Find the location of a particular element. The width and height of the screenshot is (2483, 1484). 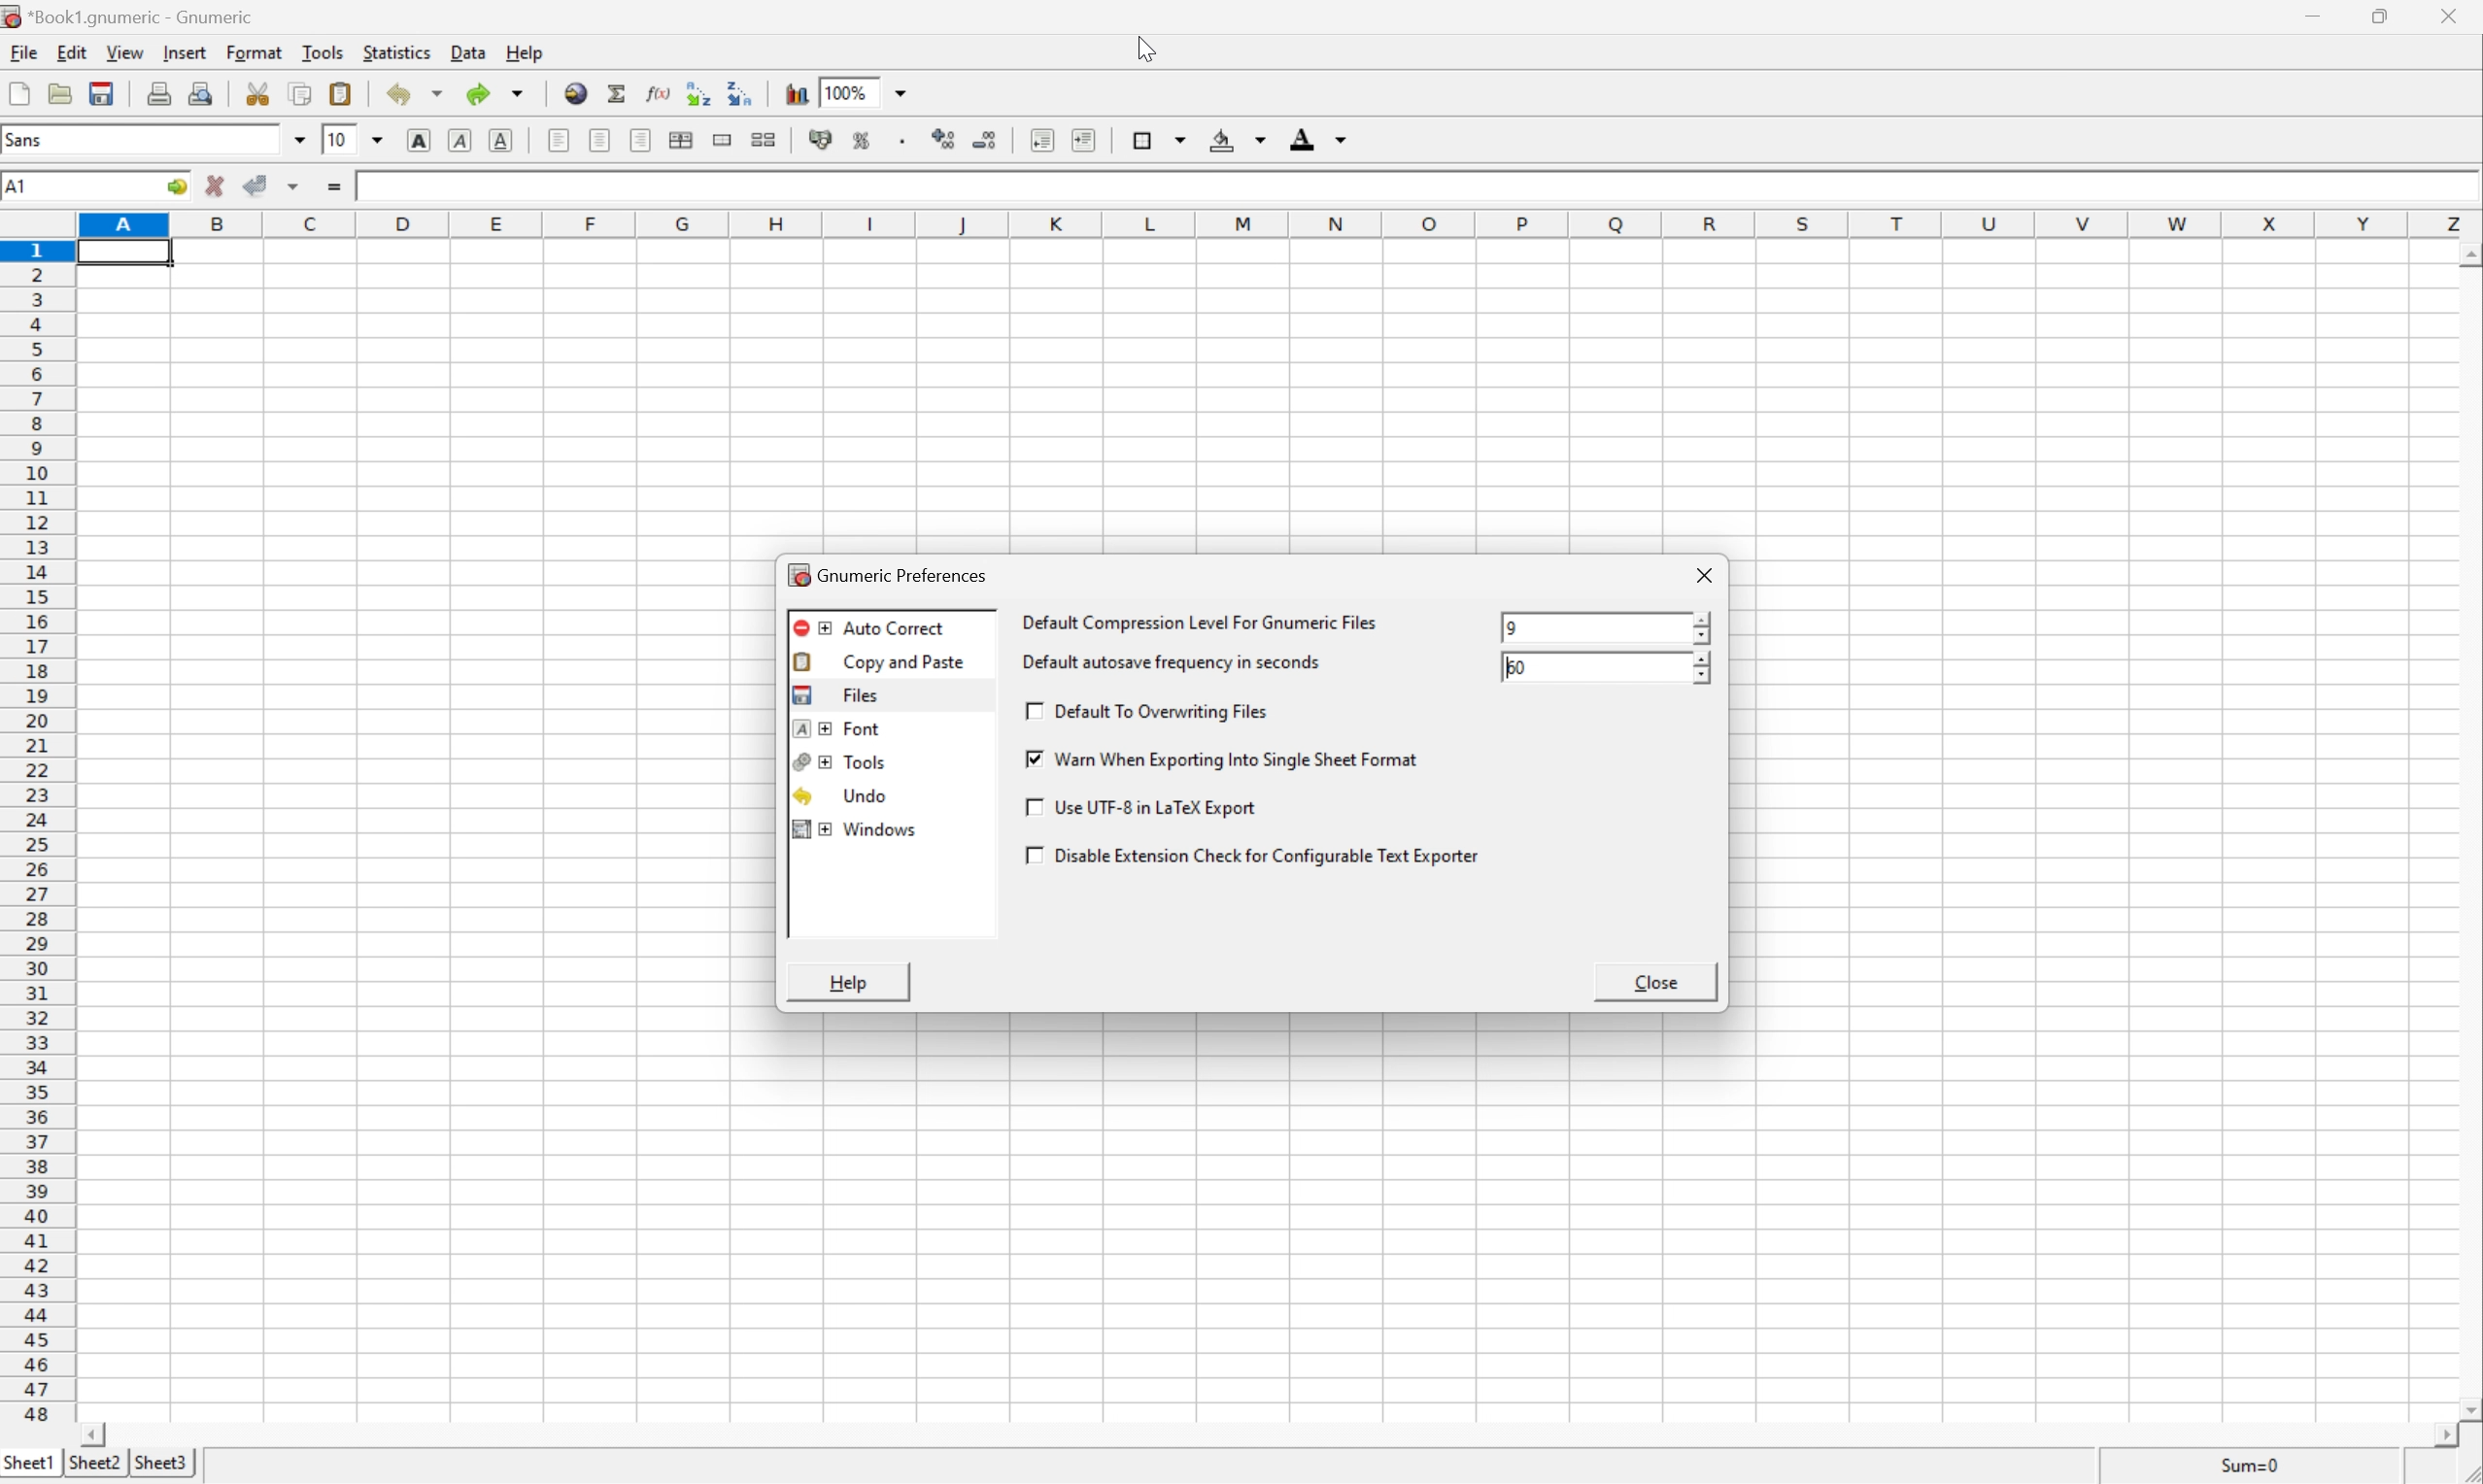

increase indent is located at coordinates (1085, 140).